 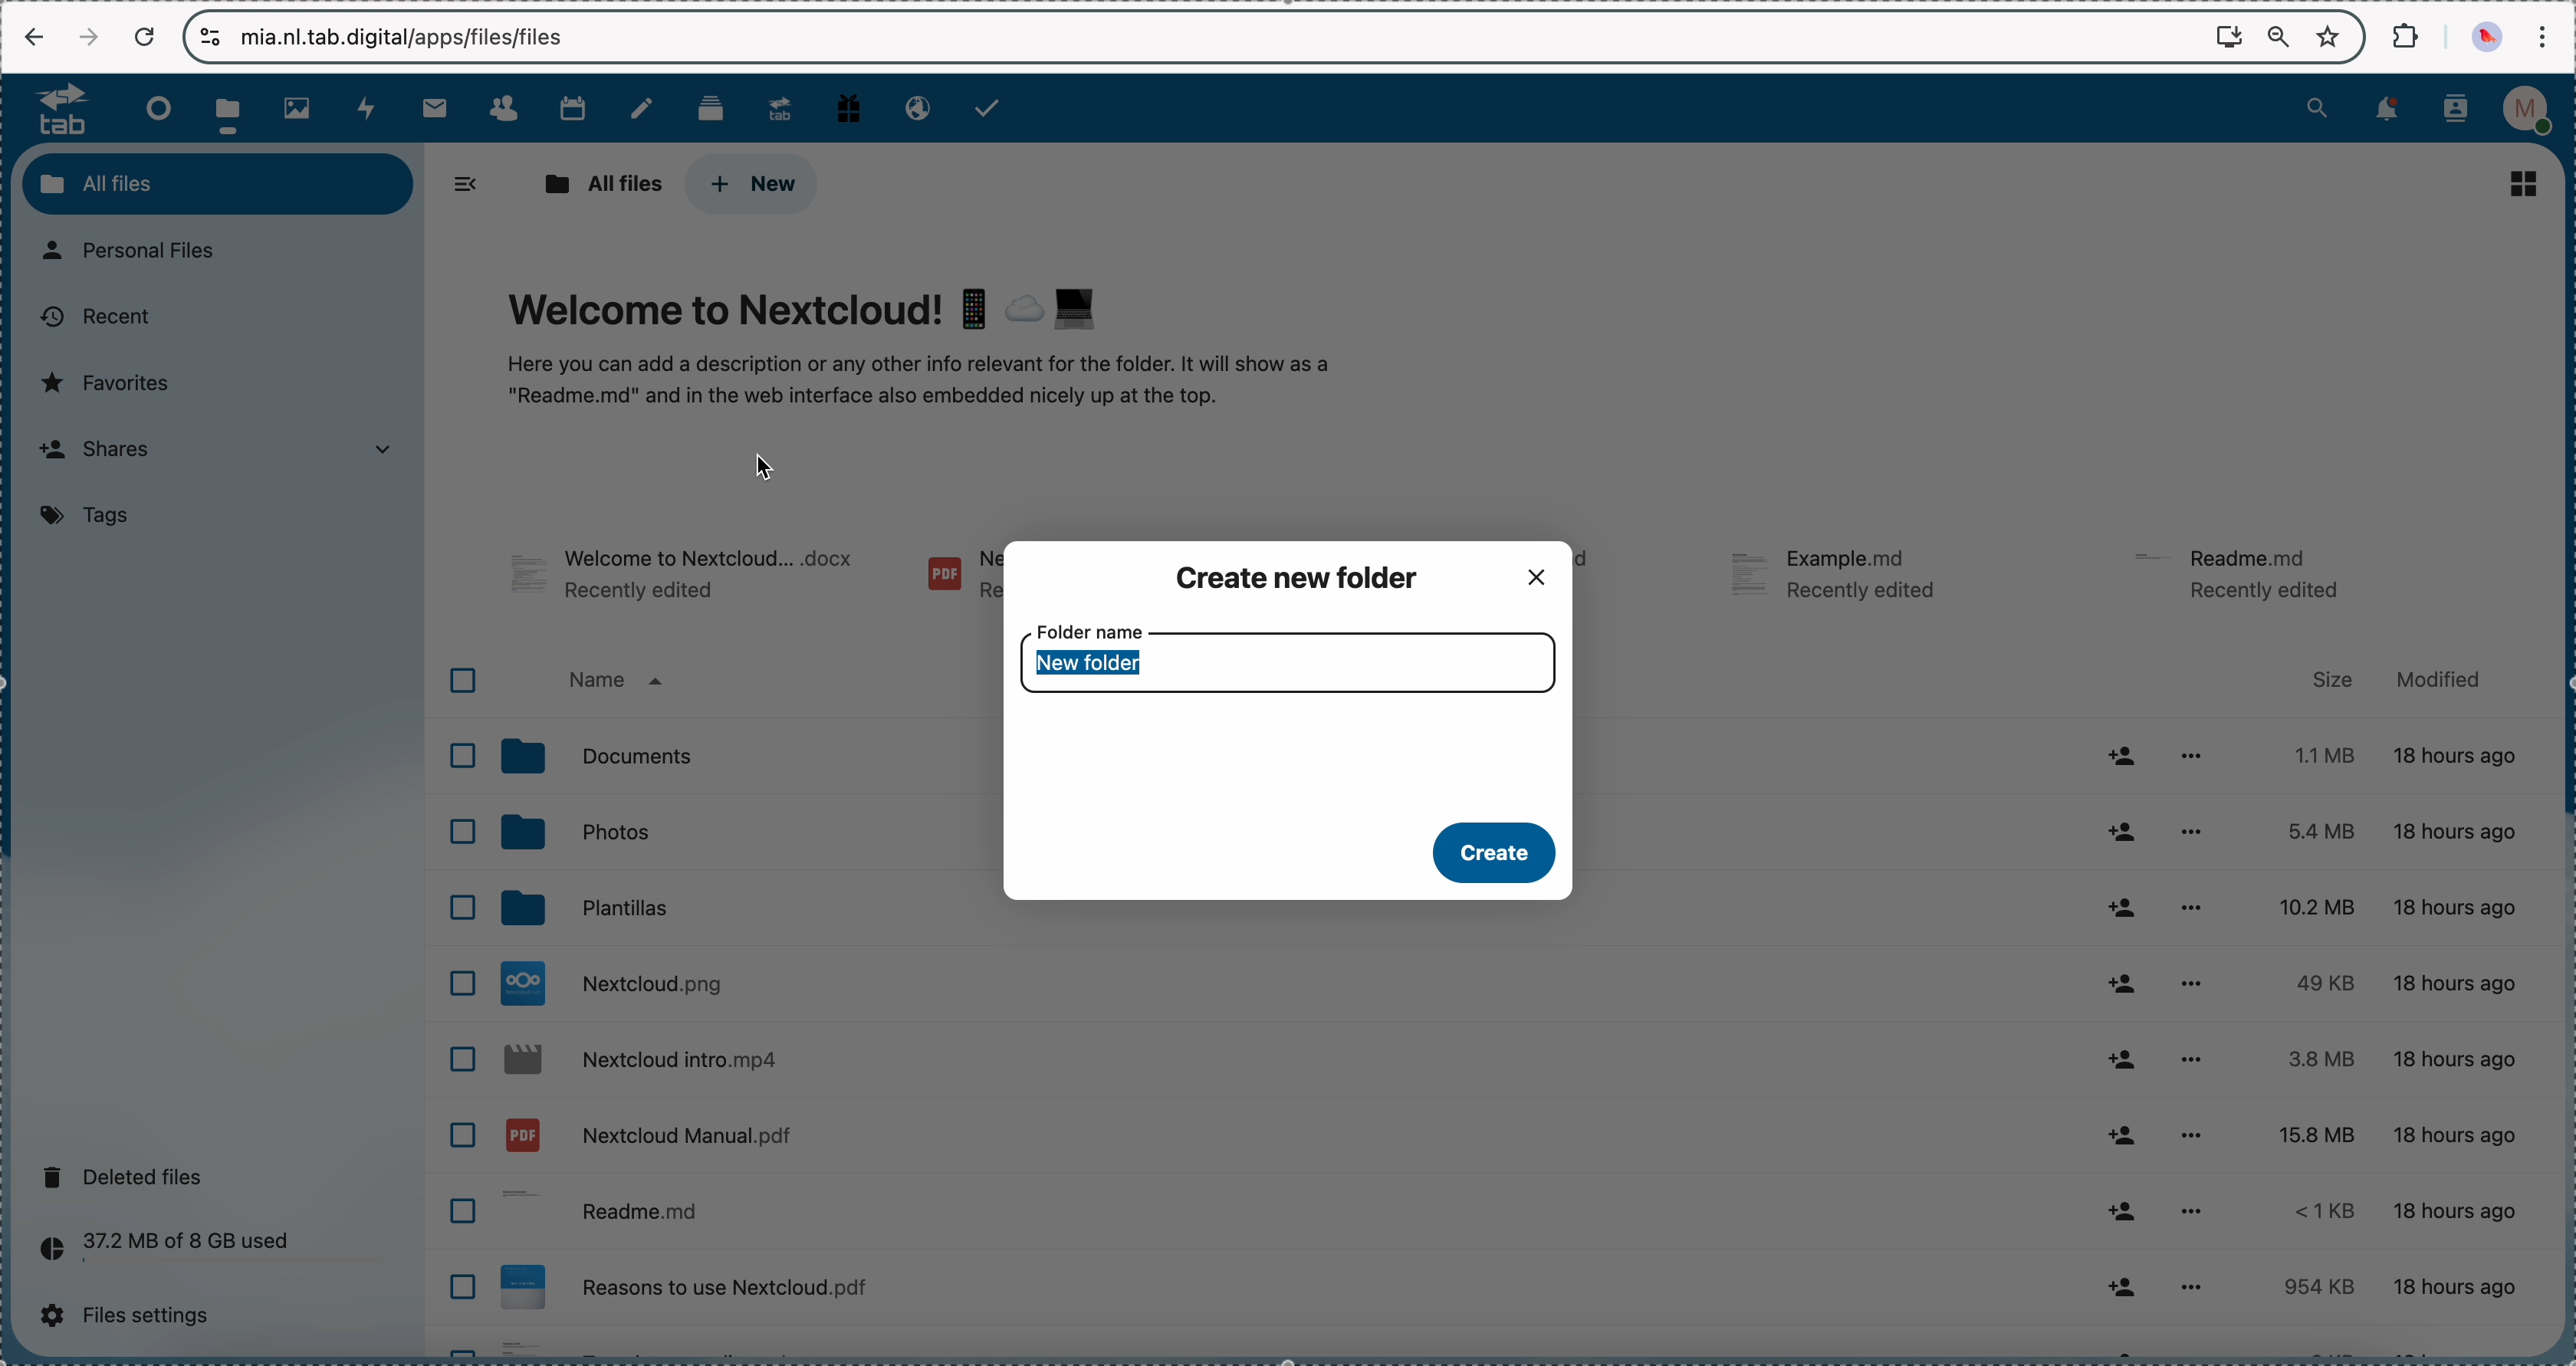 I want to click on search, so click(x=2317, y=106).